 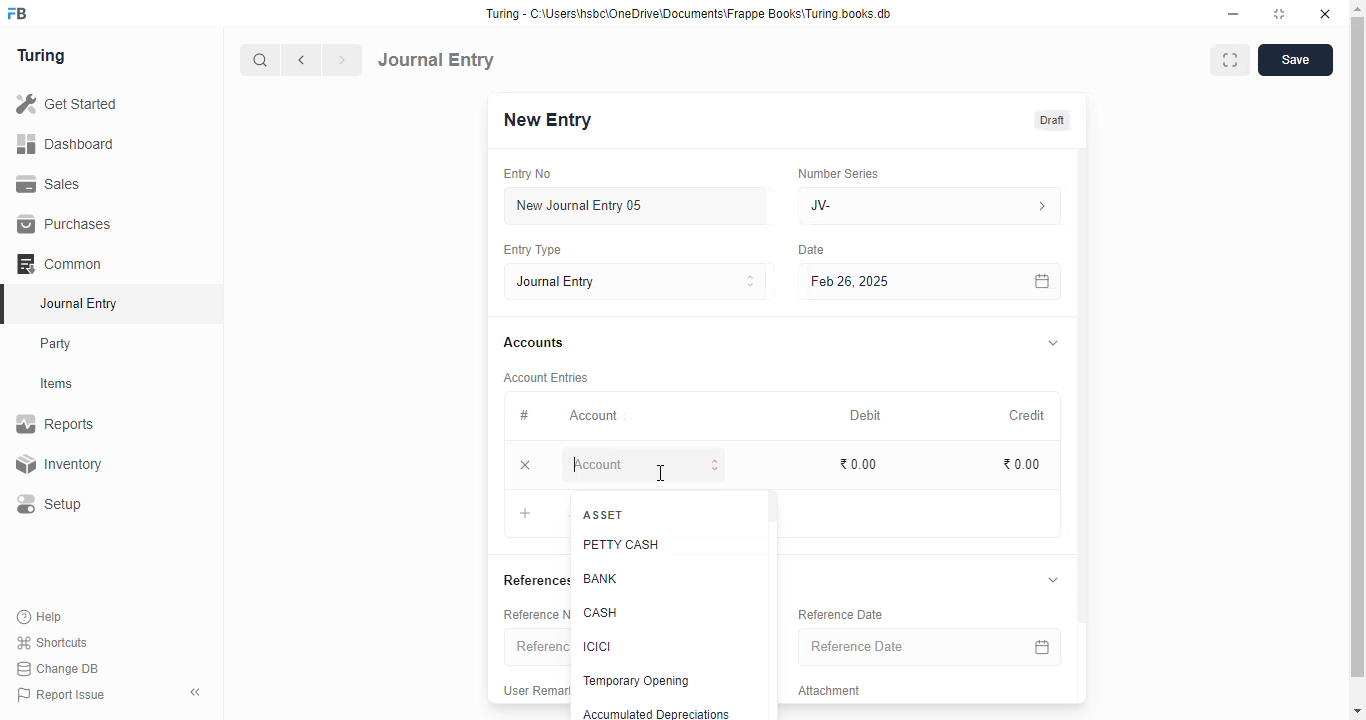 I want to click on cursor, so click(x=661, y=473).